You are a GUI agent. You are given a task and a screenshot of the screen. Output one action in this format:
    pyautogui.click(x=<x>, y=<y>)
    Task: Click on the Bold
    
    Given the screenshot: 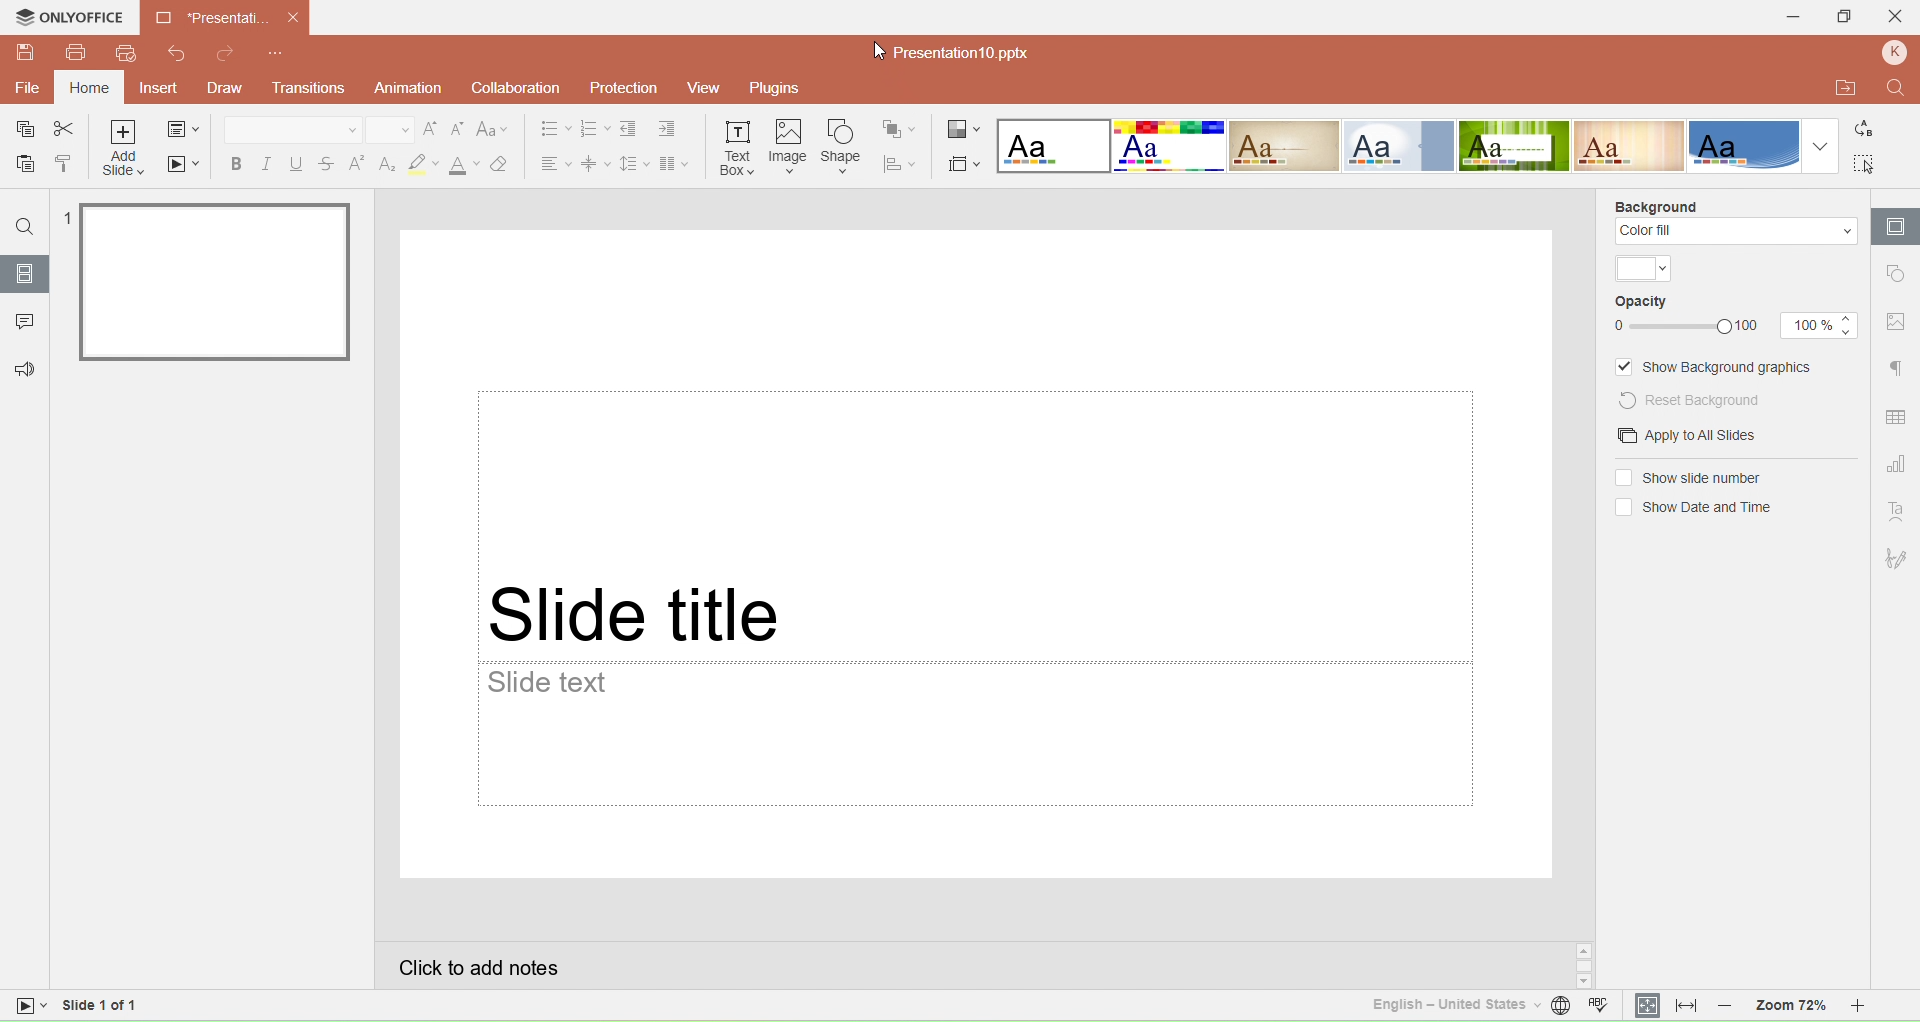 What is the action you would take?
    pyautogui.click(x=233, y=163)
    